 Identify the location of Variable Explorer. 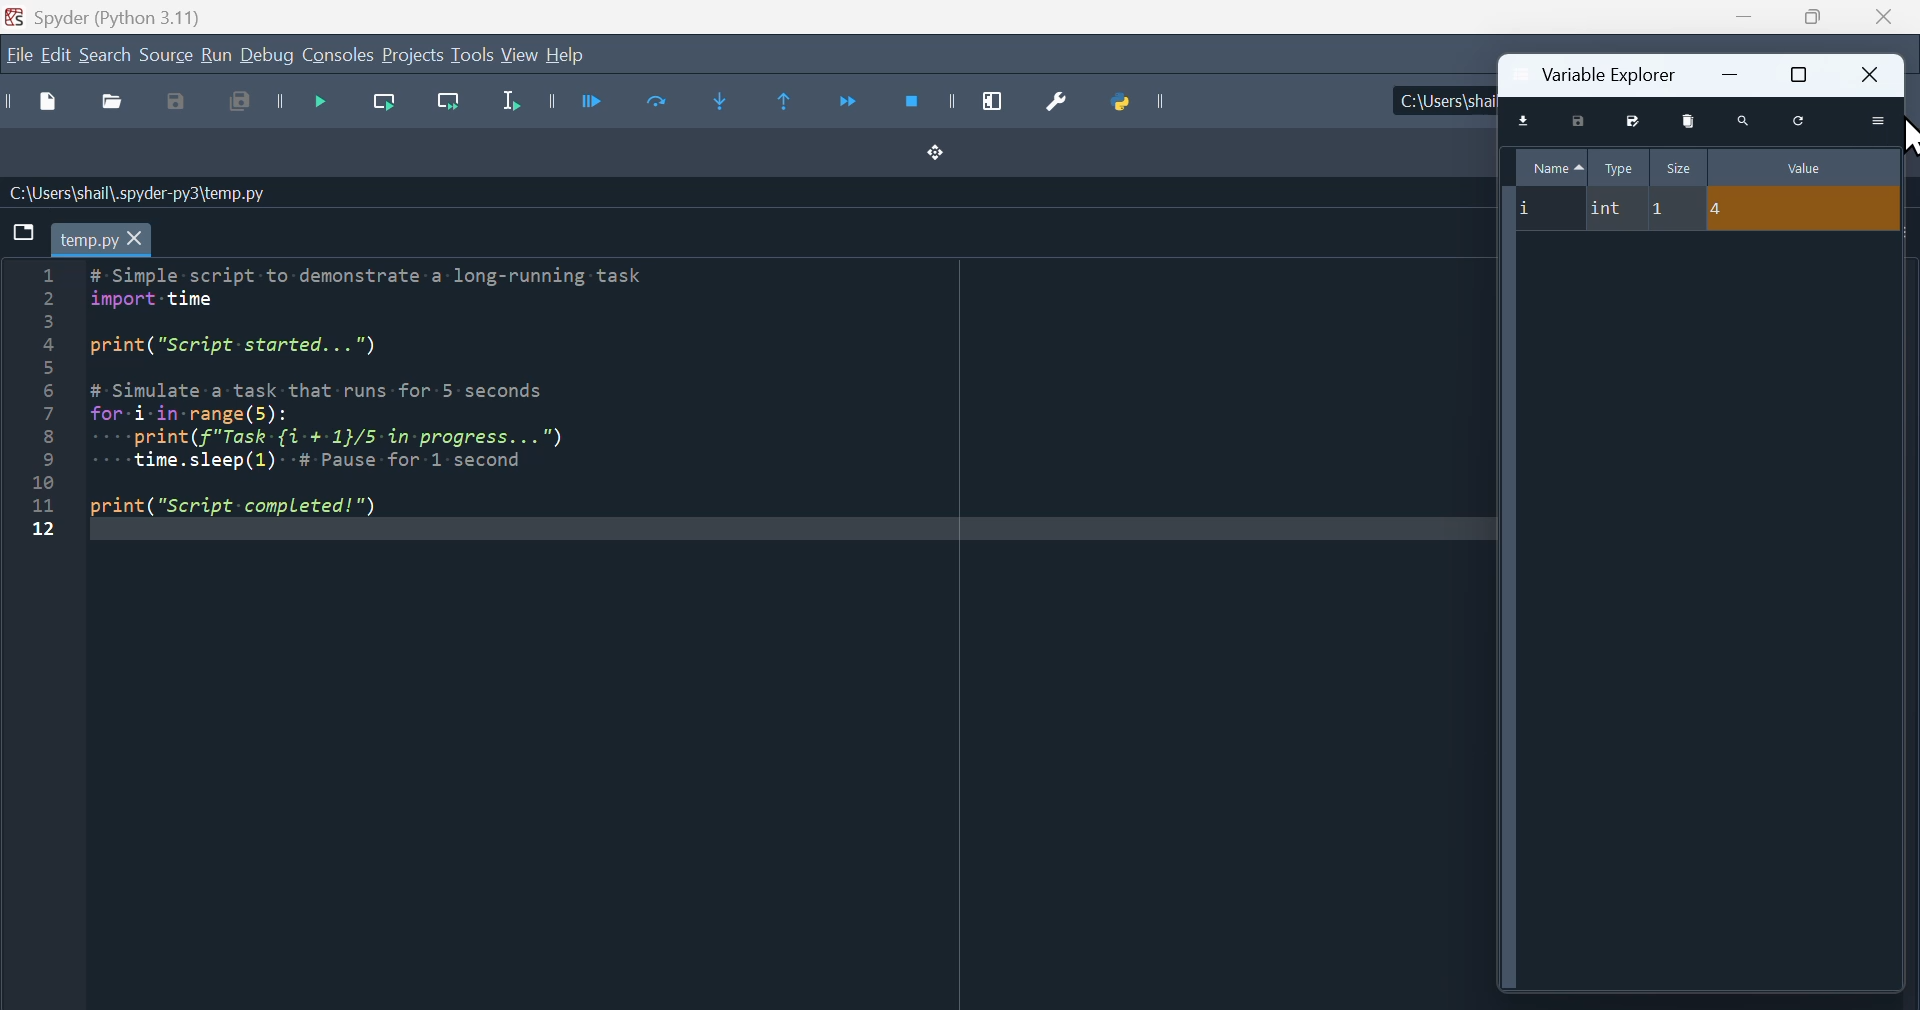
(1605, 73).